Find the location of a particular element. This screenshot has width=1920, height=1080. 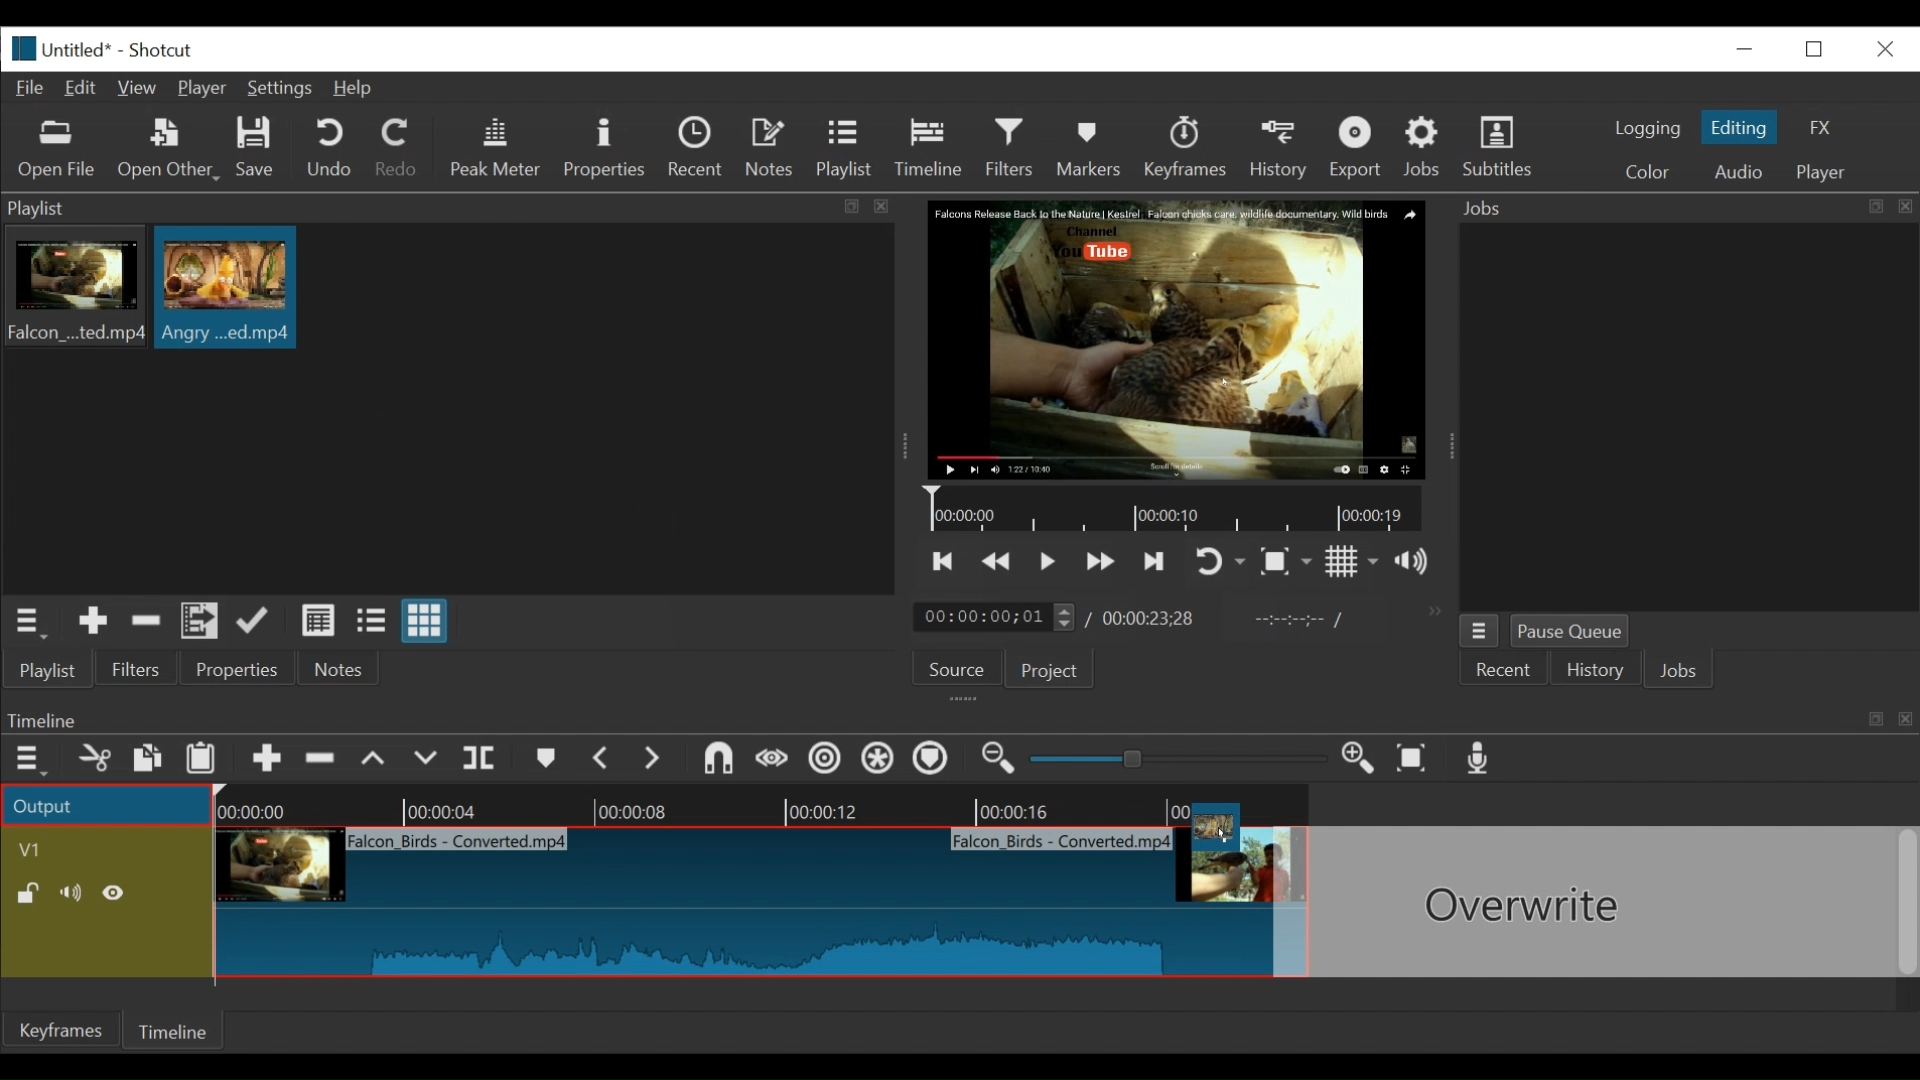

next marker is located at coordinates (656, 760).